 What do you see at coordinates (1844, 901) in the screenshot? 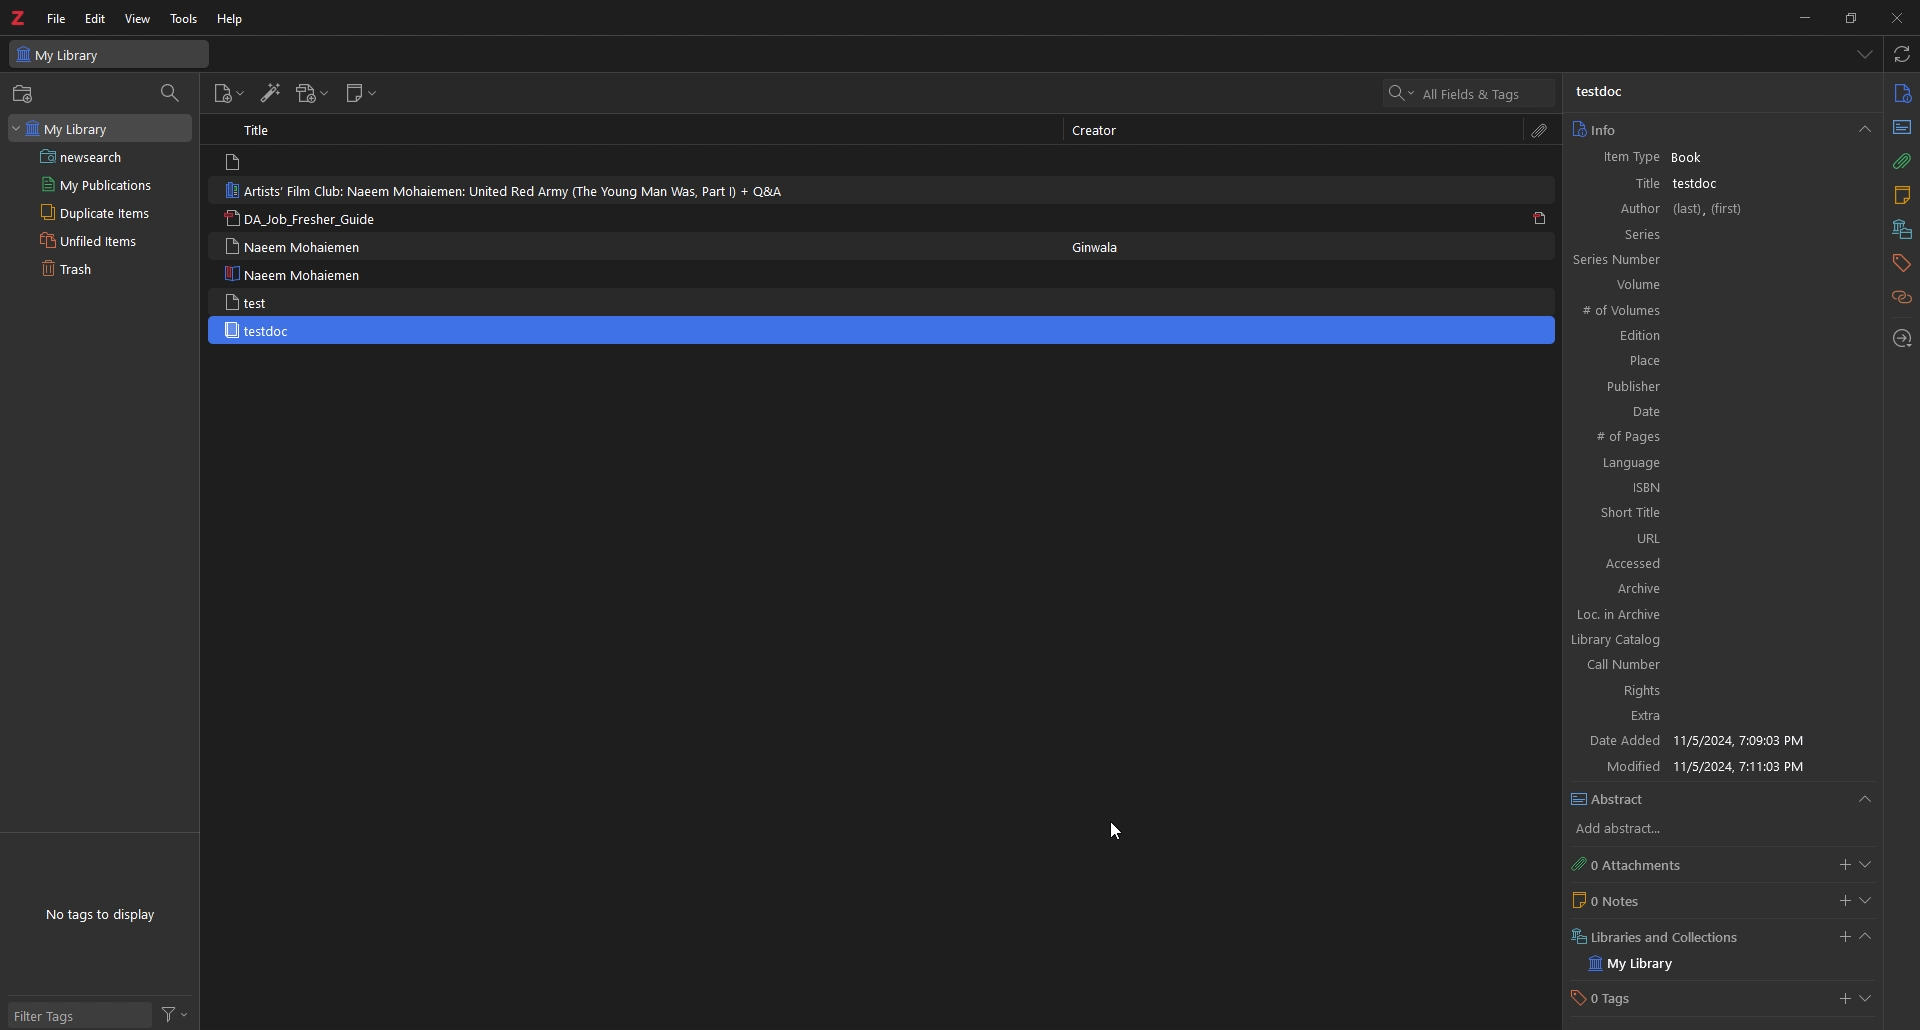
I see `add notes` at bounding box center [1844, 901].